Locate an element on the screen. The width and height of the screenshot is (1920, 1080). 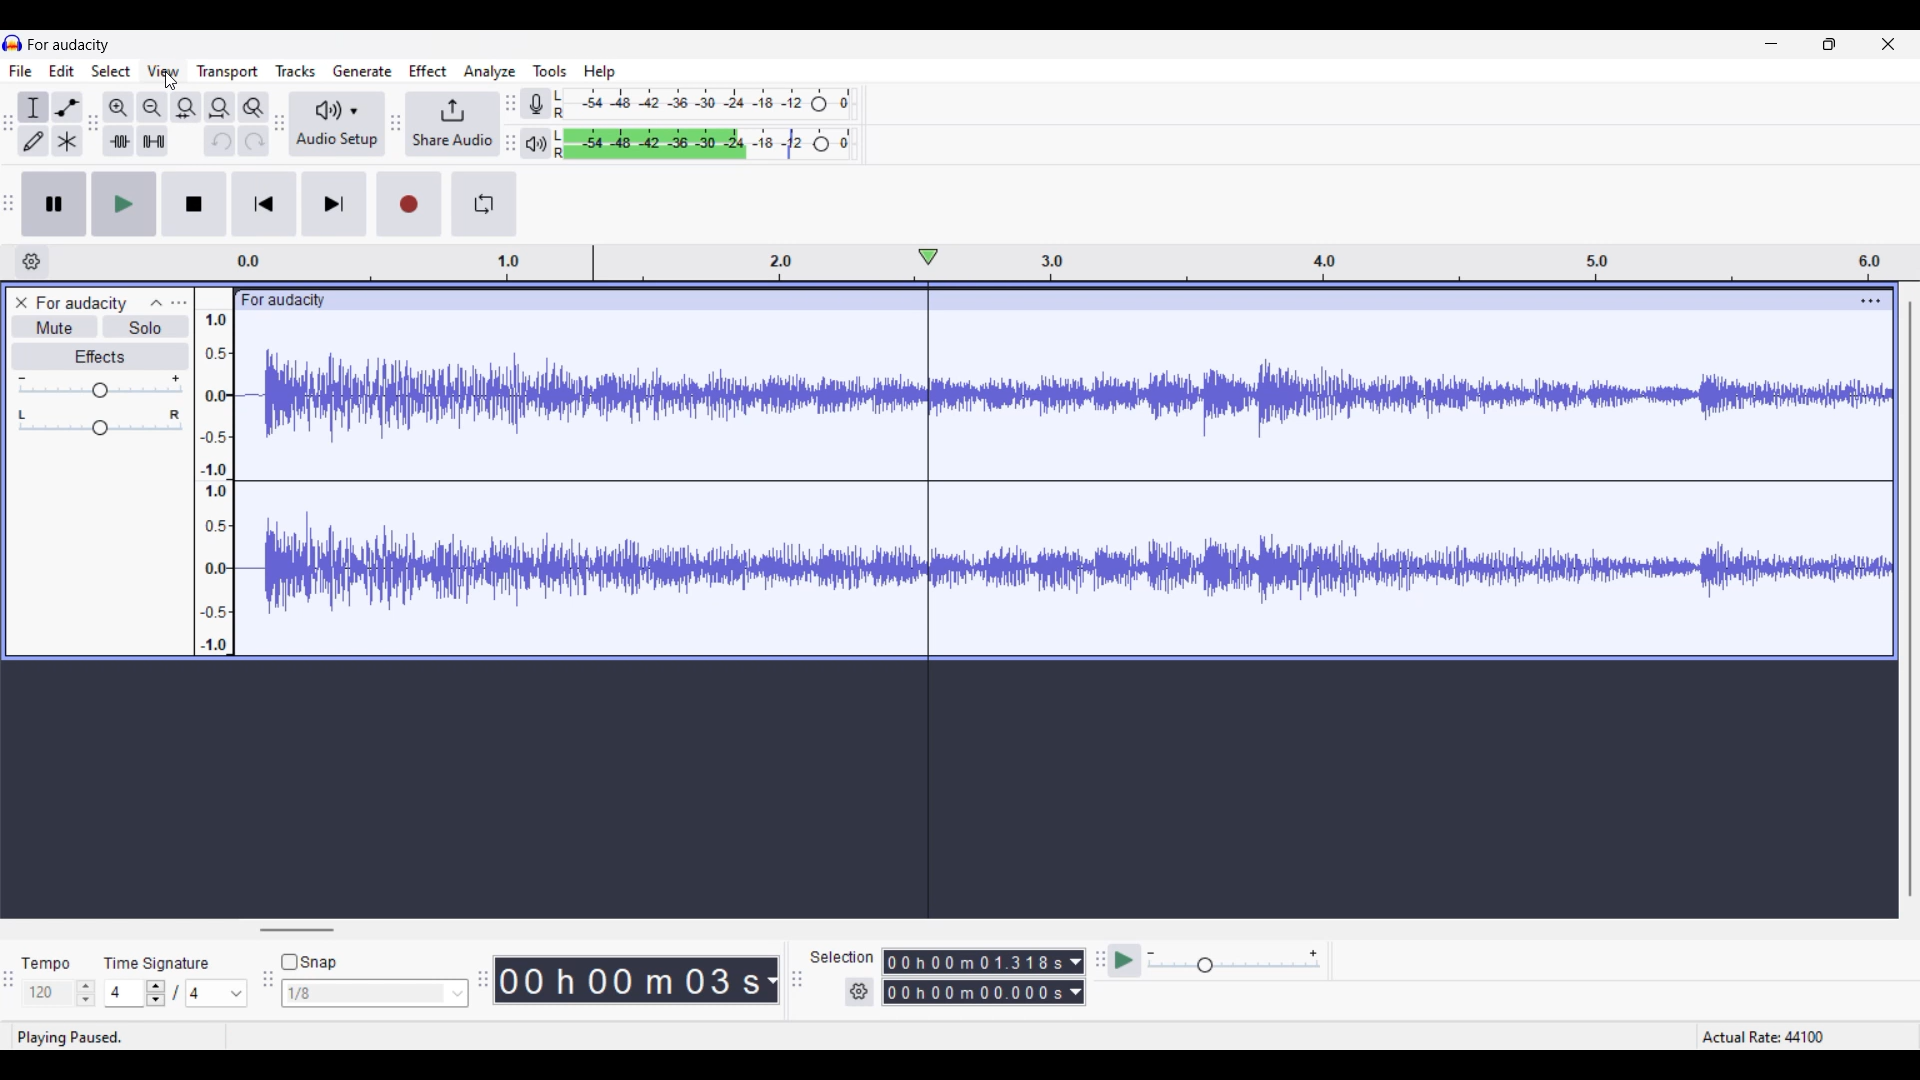
Record/Record new track is located at coordinates (411, 203).